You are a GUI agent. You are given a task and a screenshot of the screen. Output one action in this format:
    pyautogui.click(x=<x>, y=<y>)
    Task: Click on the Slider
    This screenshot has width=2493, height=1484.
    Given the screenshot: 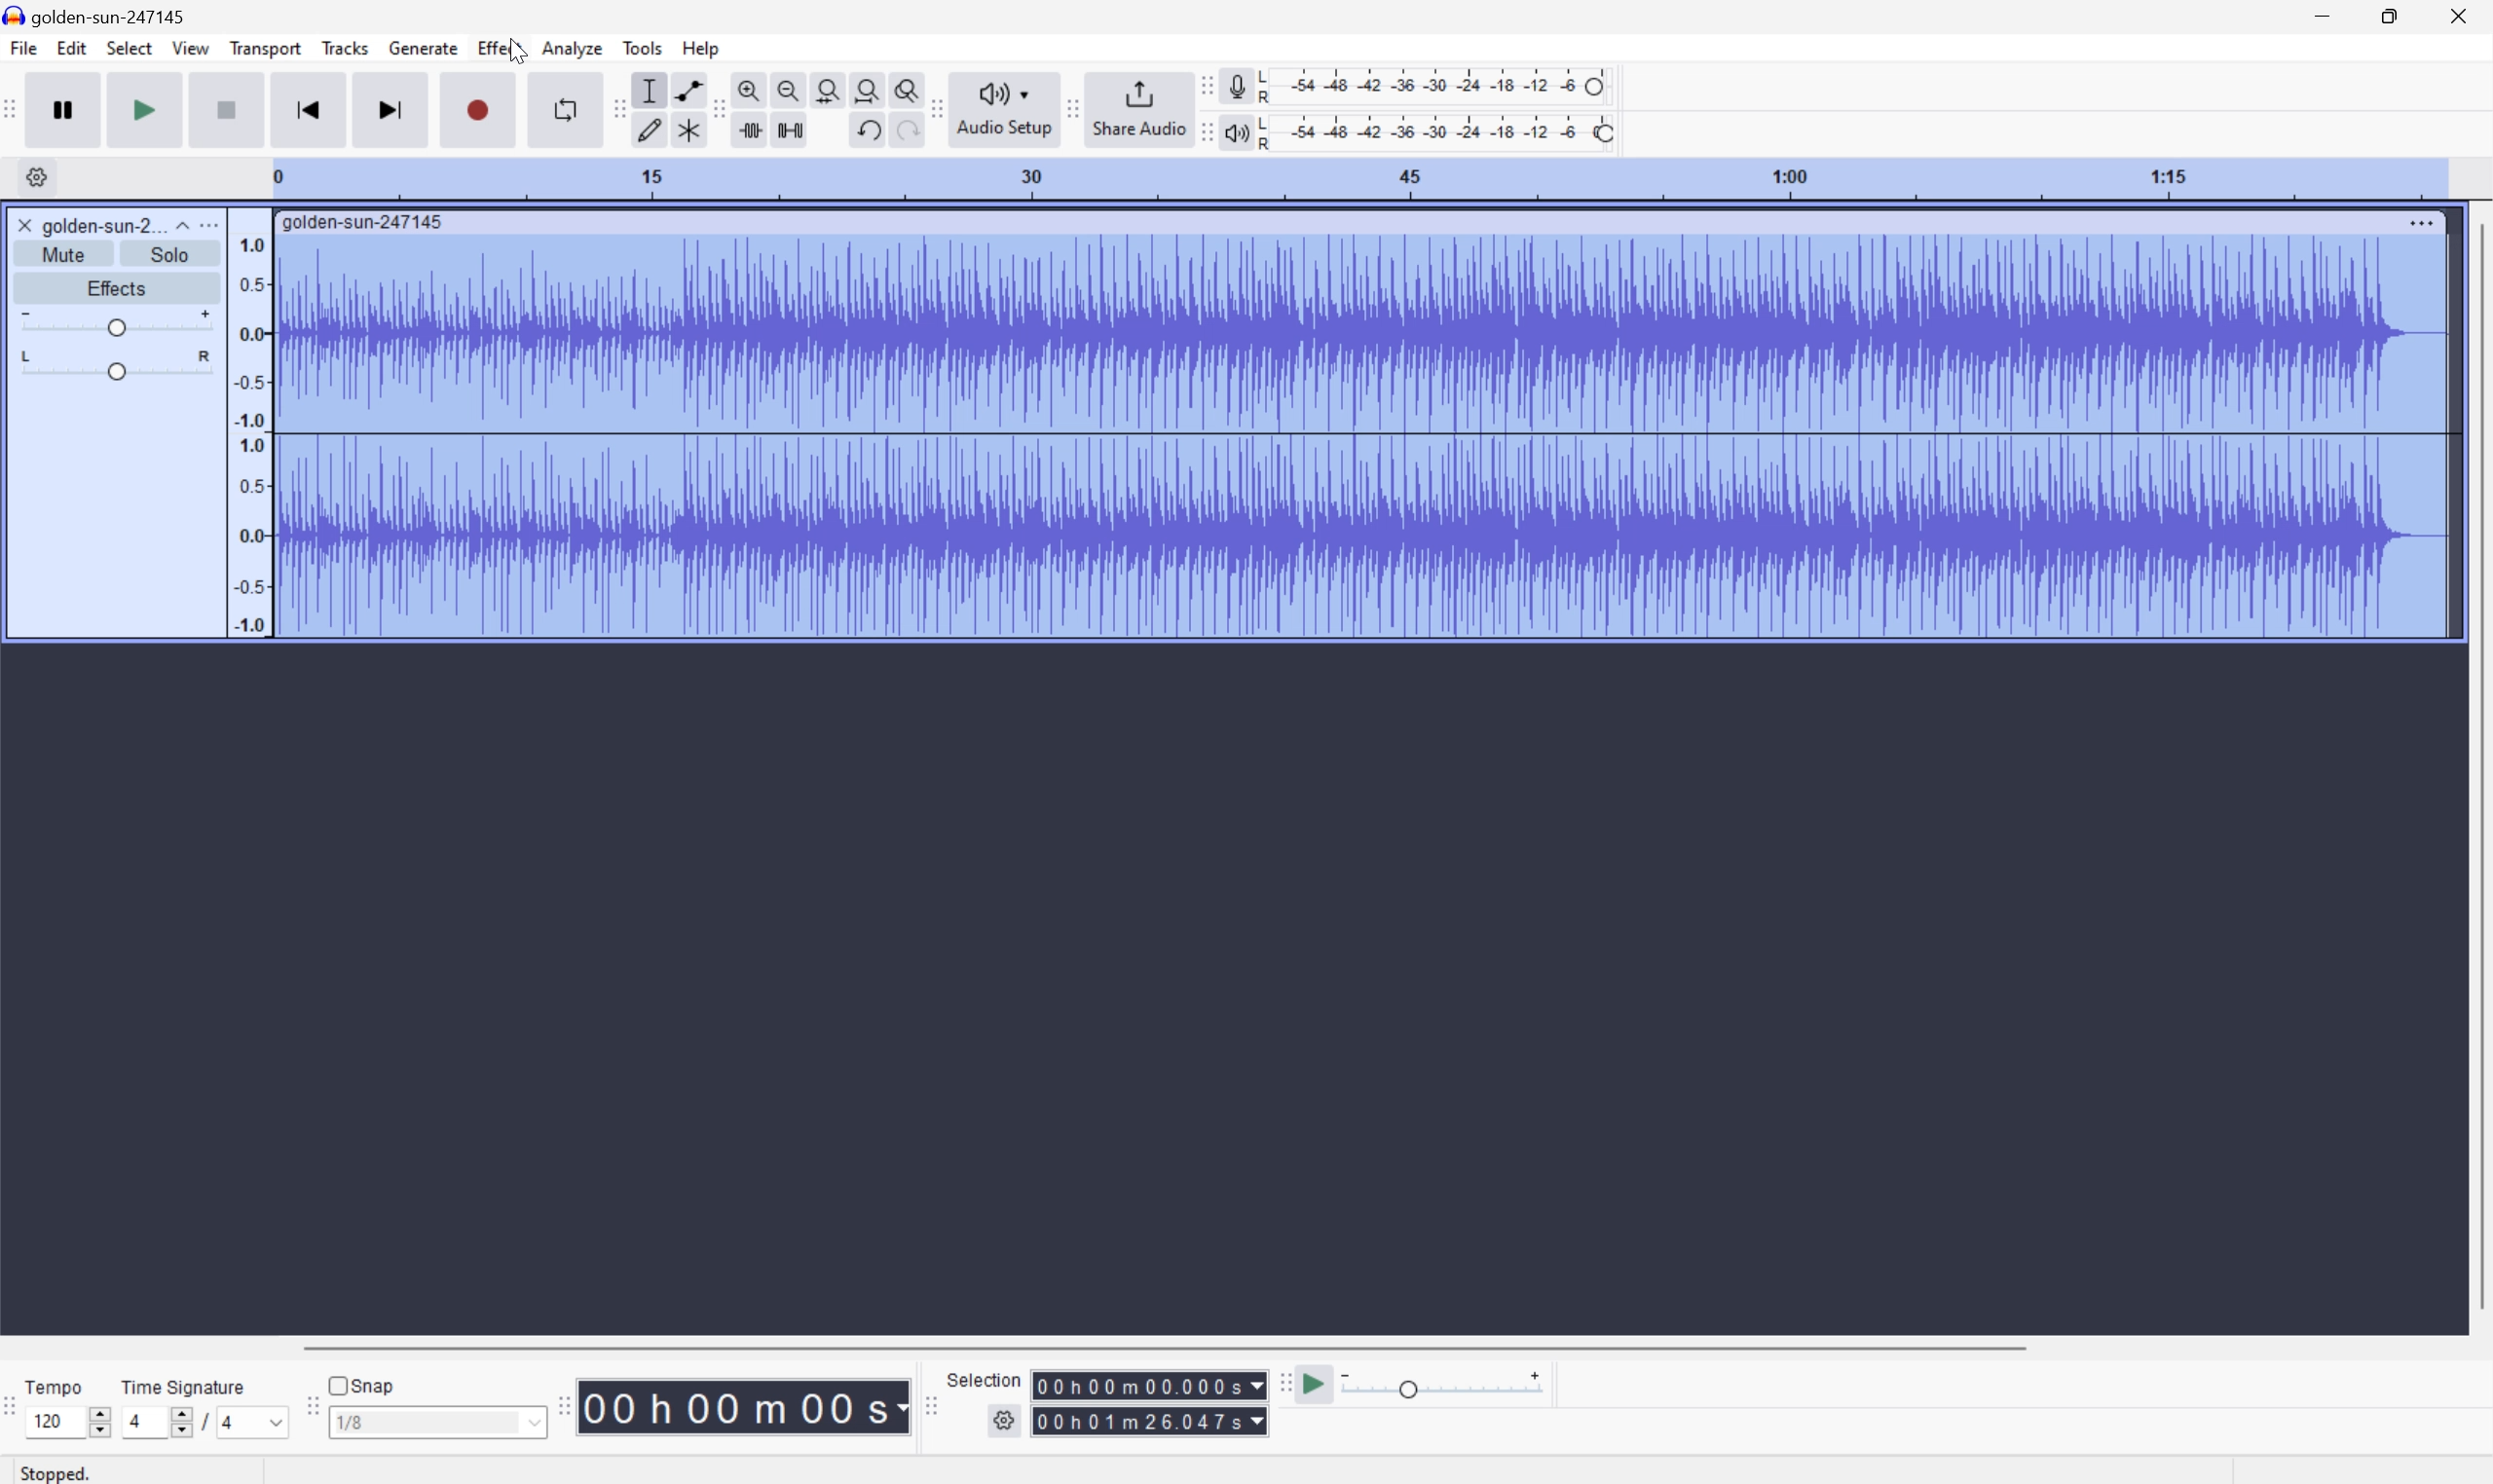 What is the action you would take?
    pyautogui.click(x=115, y=320)
    